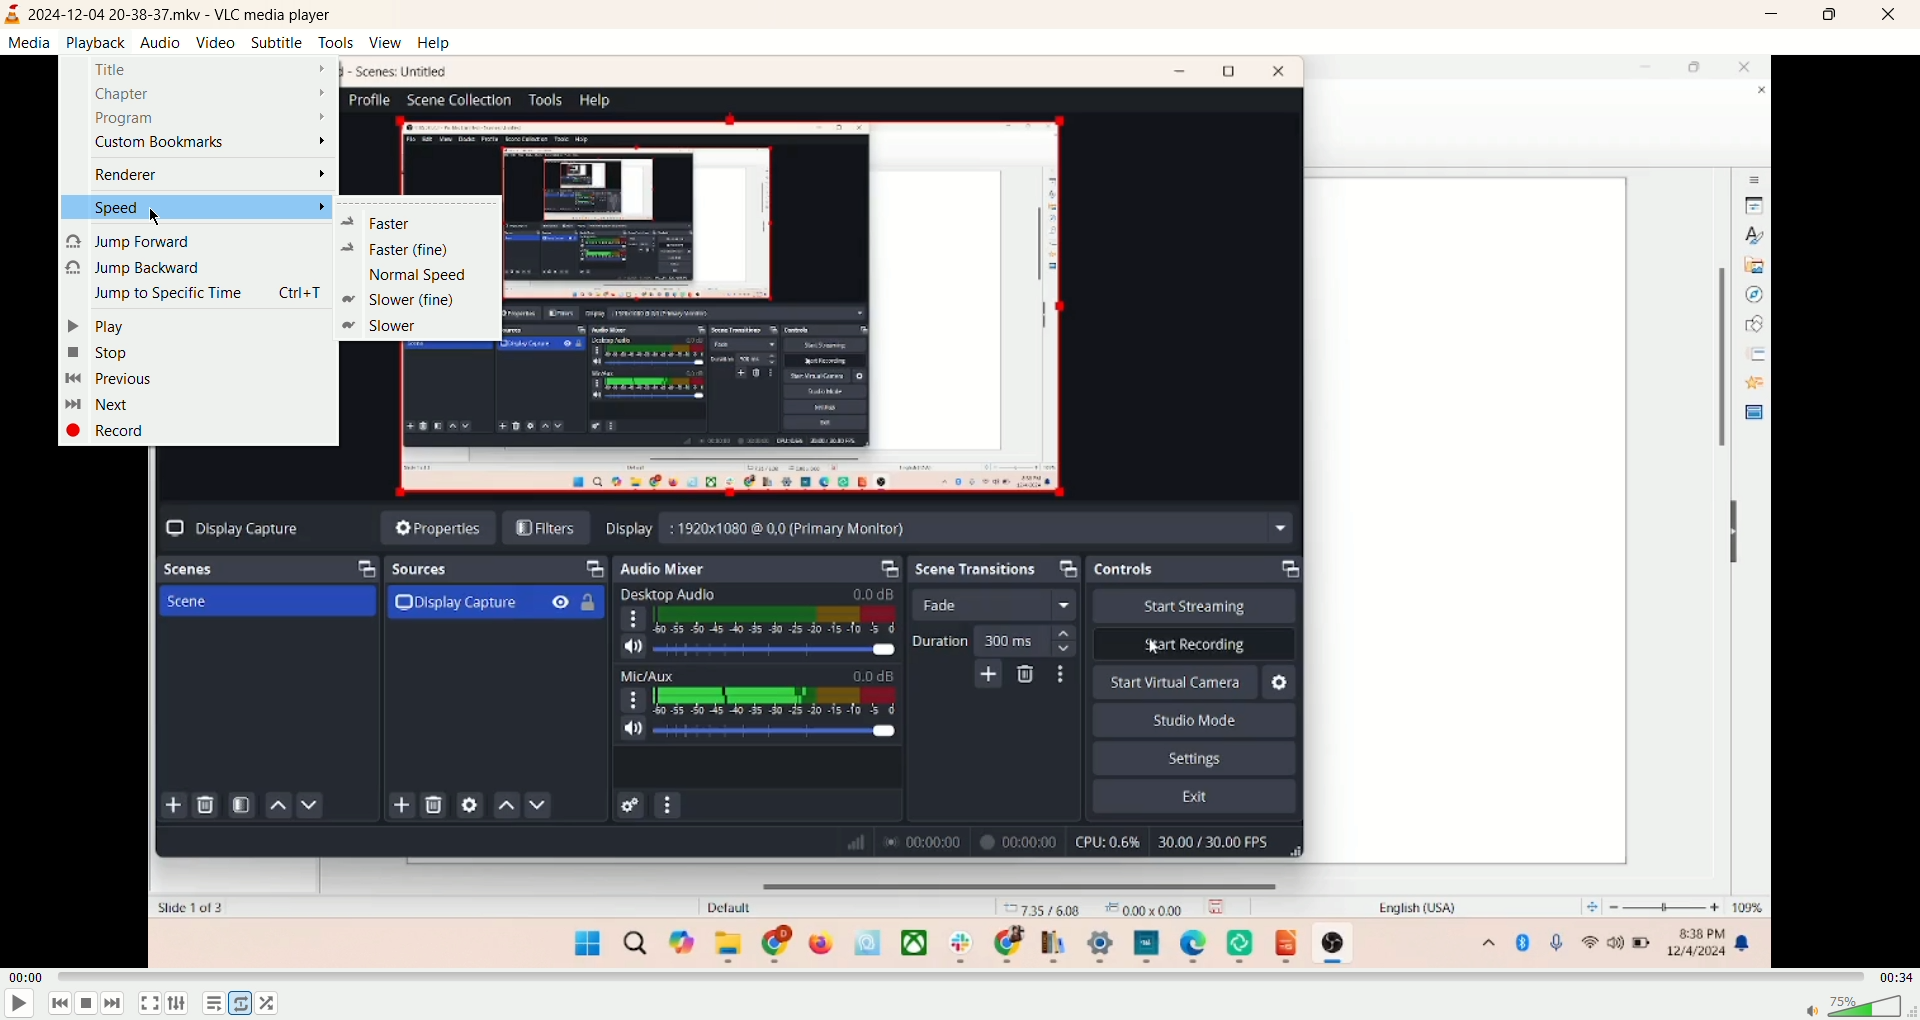 This screenshot has height=1020, width=1920. What do you see at coordinates (215, 43) in the screenshot?
I see `video` at bounding box center [215, 43].